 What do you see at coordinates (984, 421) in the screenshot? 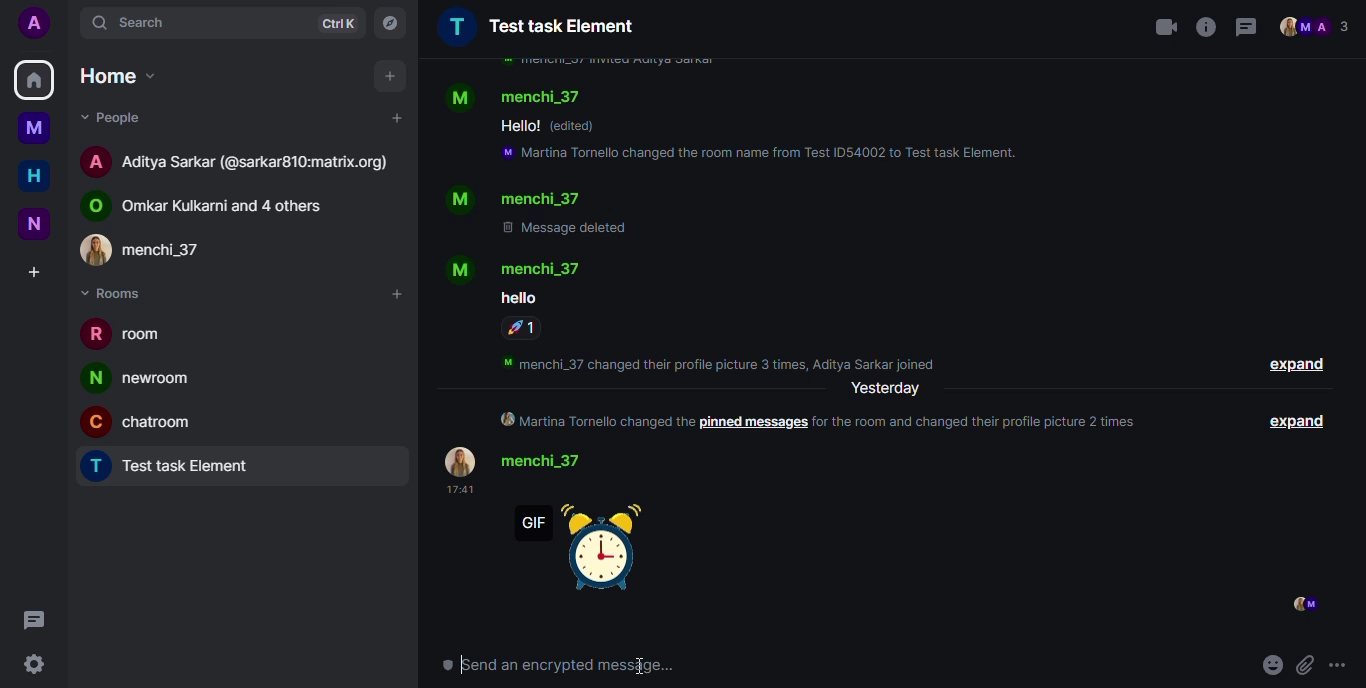
I see `for the room and changed their profile picture 2 times.` at bounding box center [984, 421].